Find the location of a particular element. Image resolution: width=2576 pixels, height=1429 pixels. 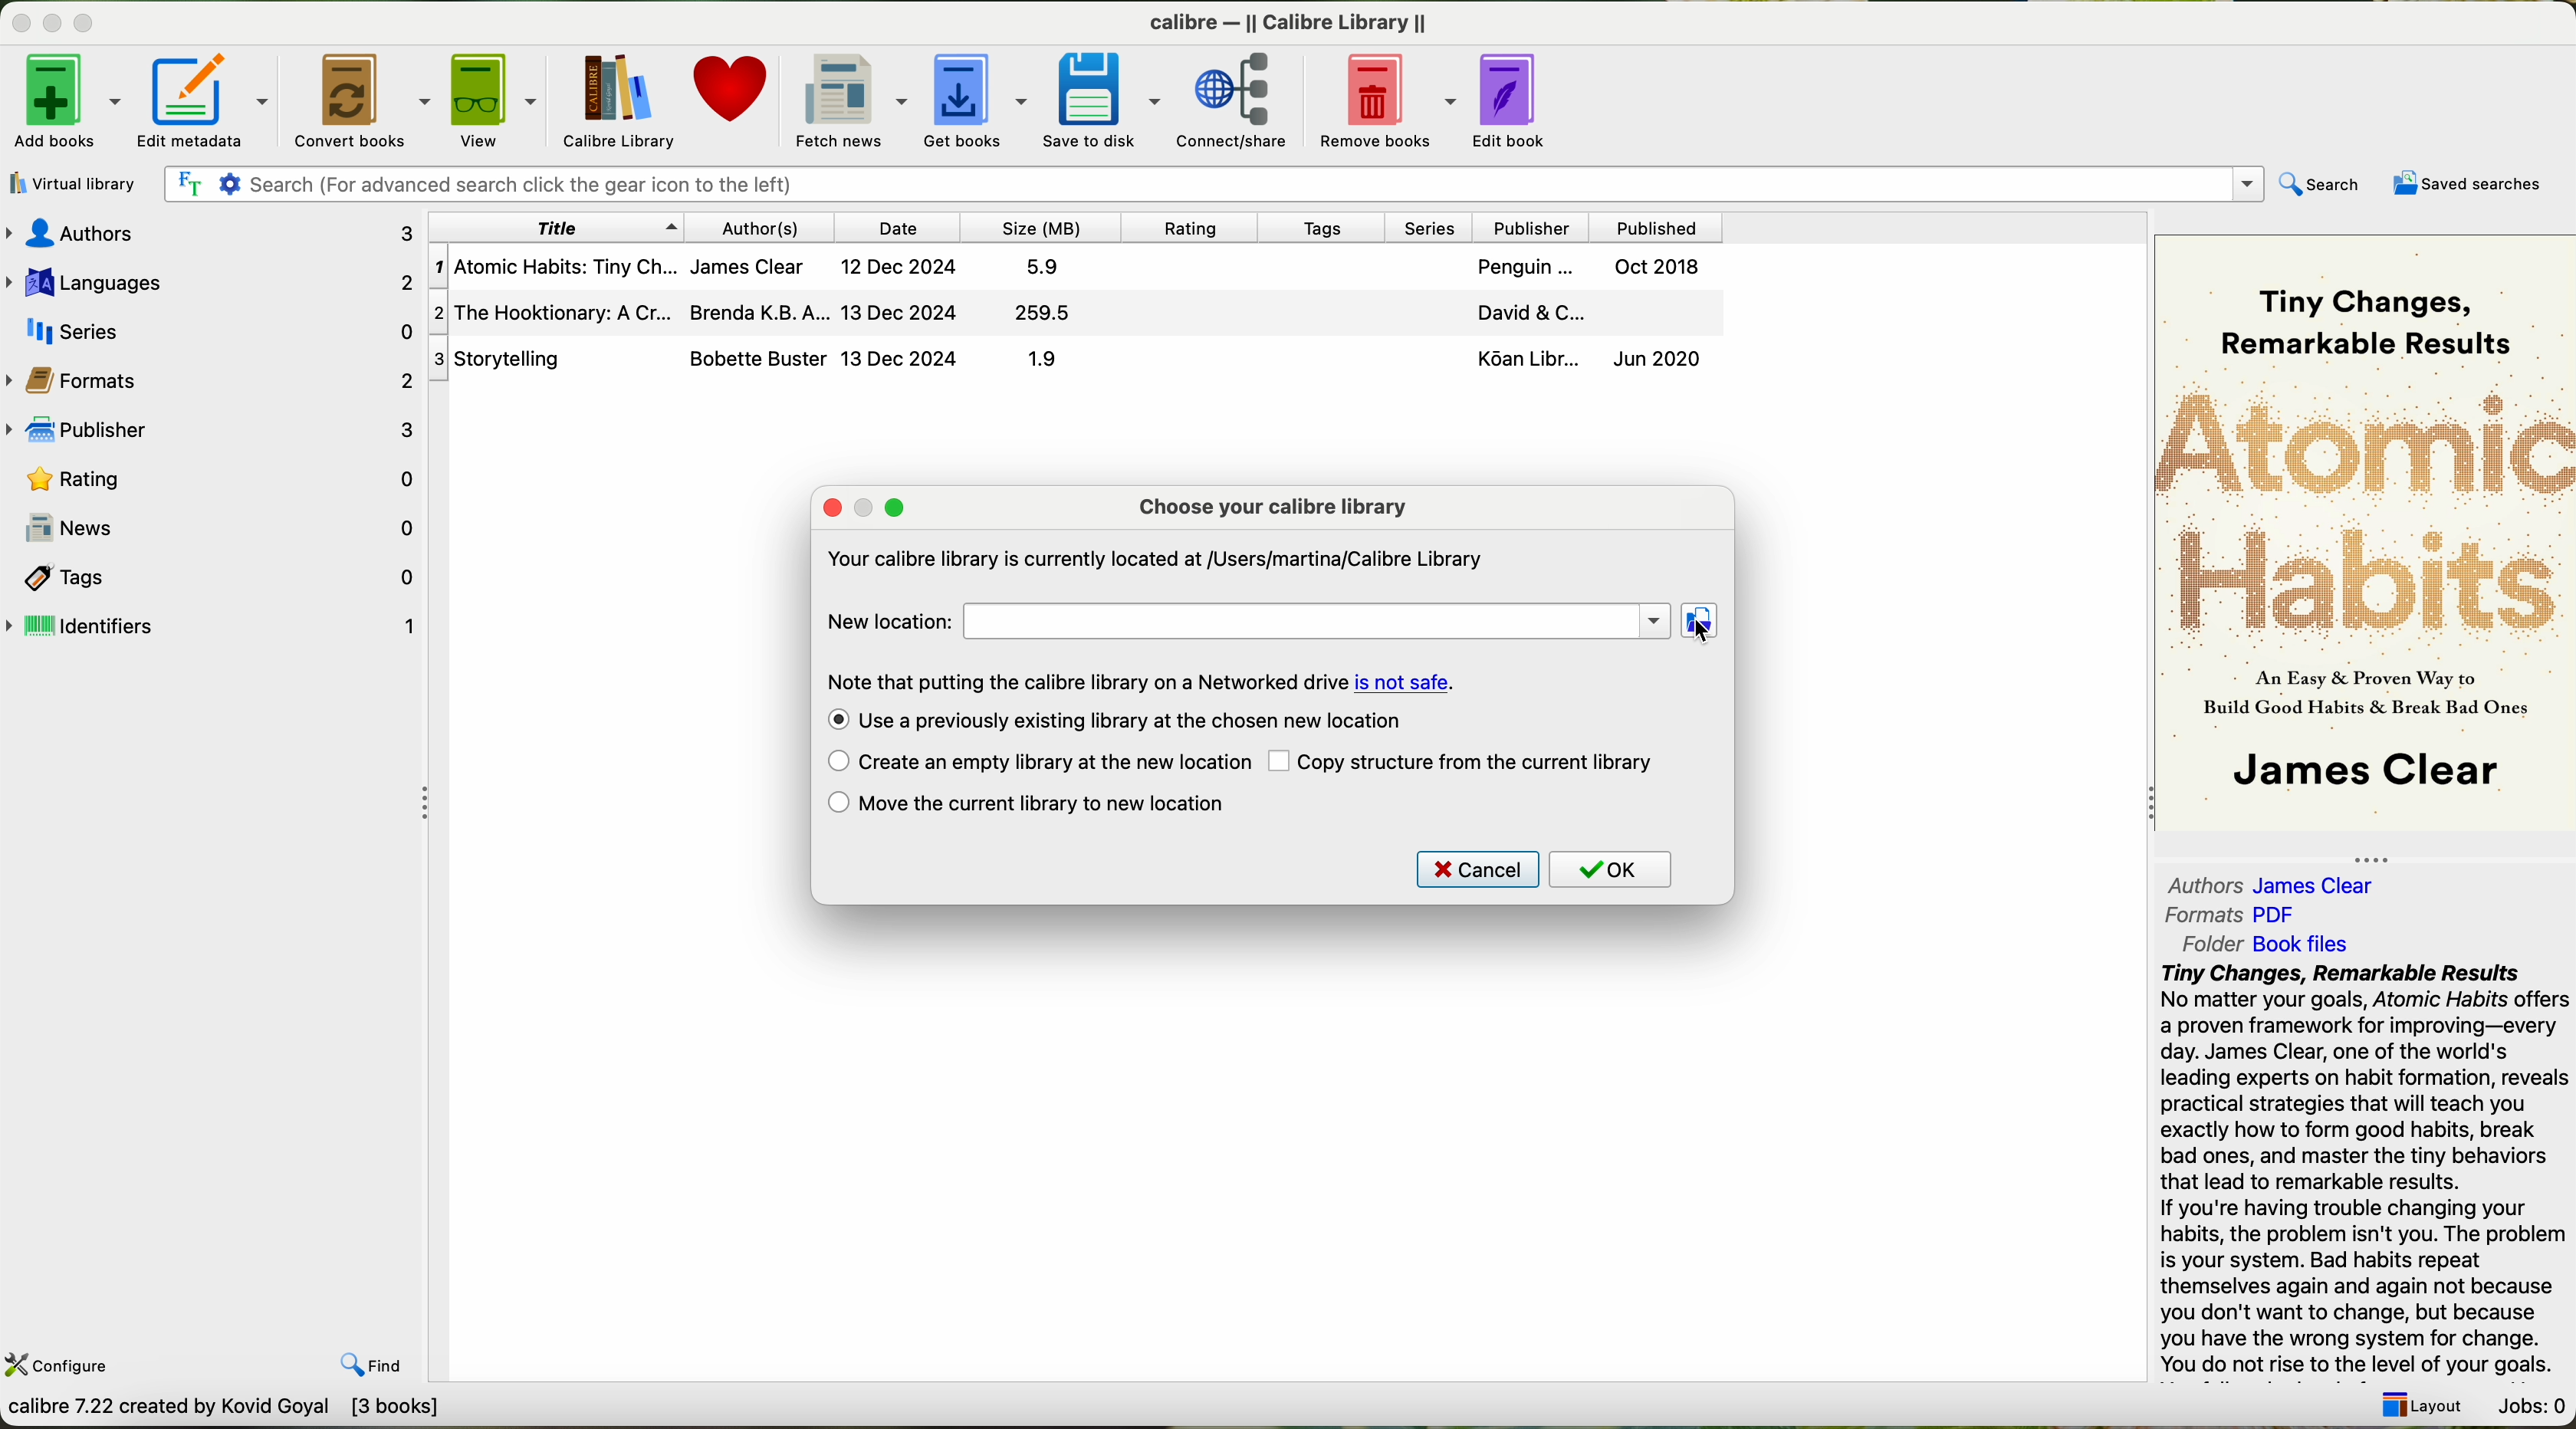

Minimize is located at coordinates (55, 25).